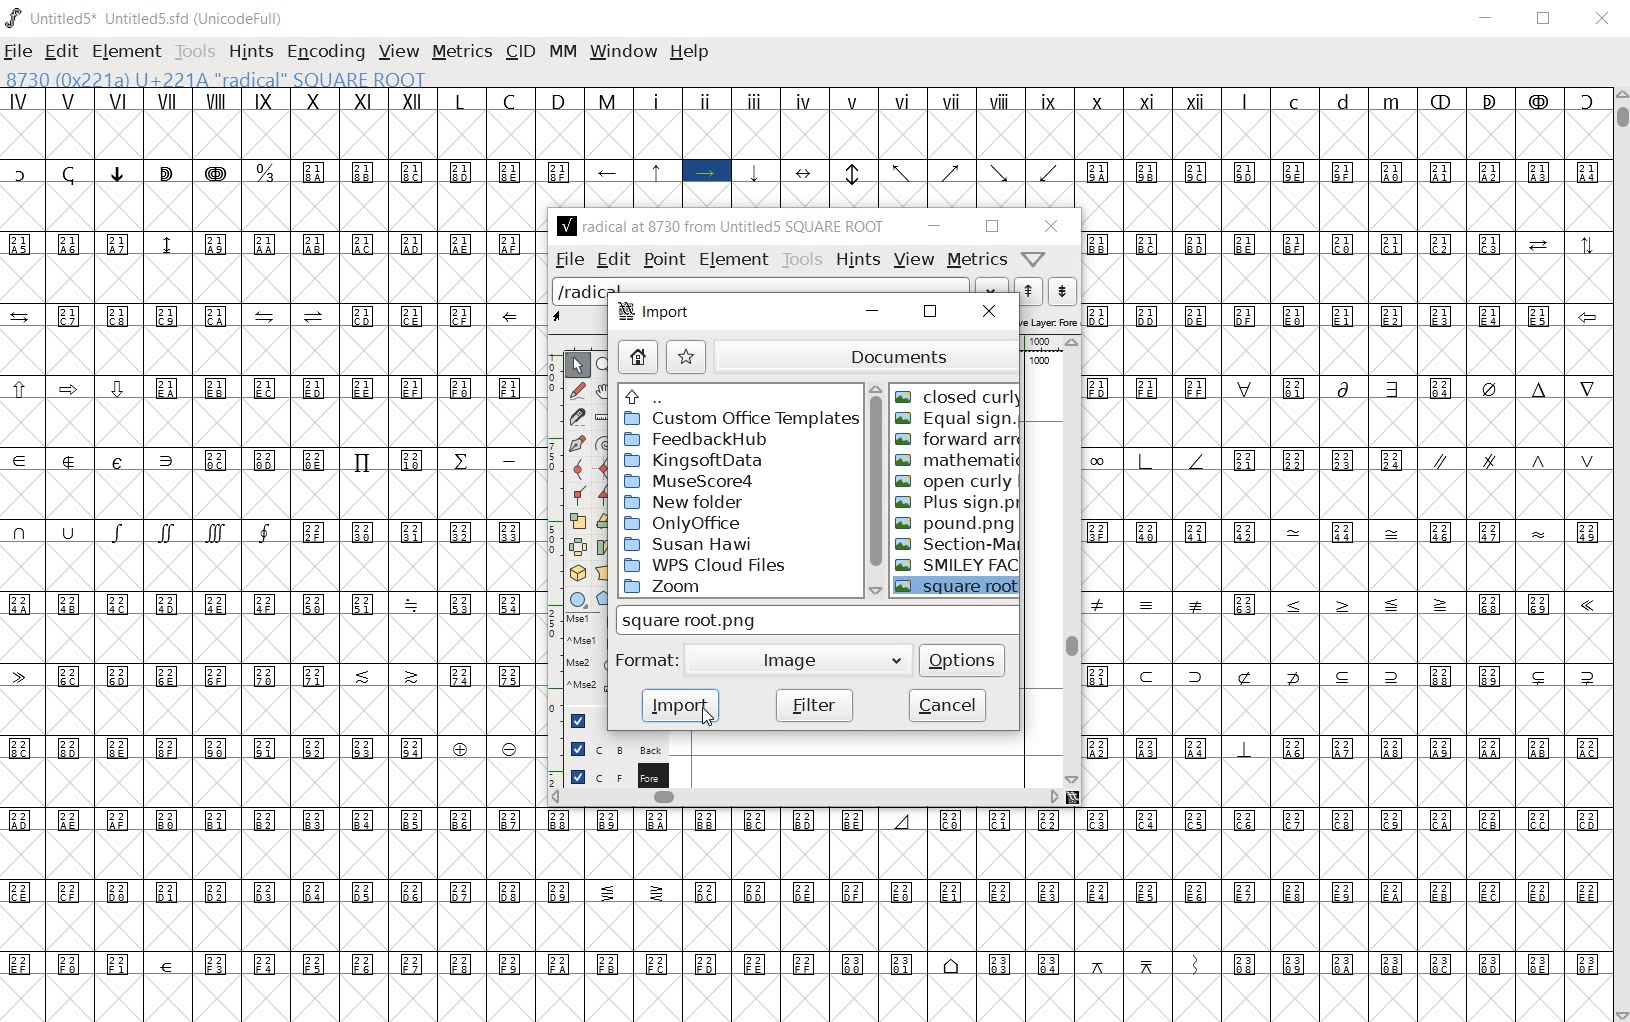 This screenshot has height=1022, width=1630. Describe the element at coordinates (957, 418) in the screenshot. I see `Equal sign` at that location.